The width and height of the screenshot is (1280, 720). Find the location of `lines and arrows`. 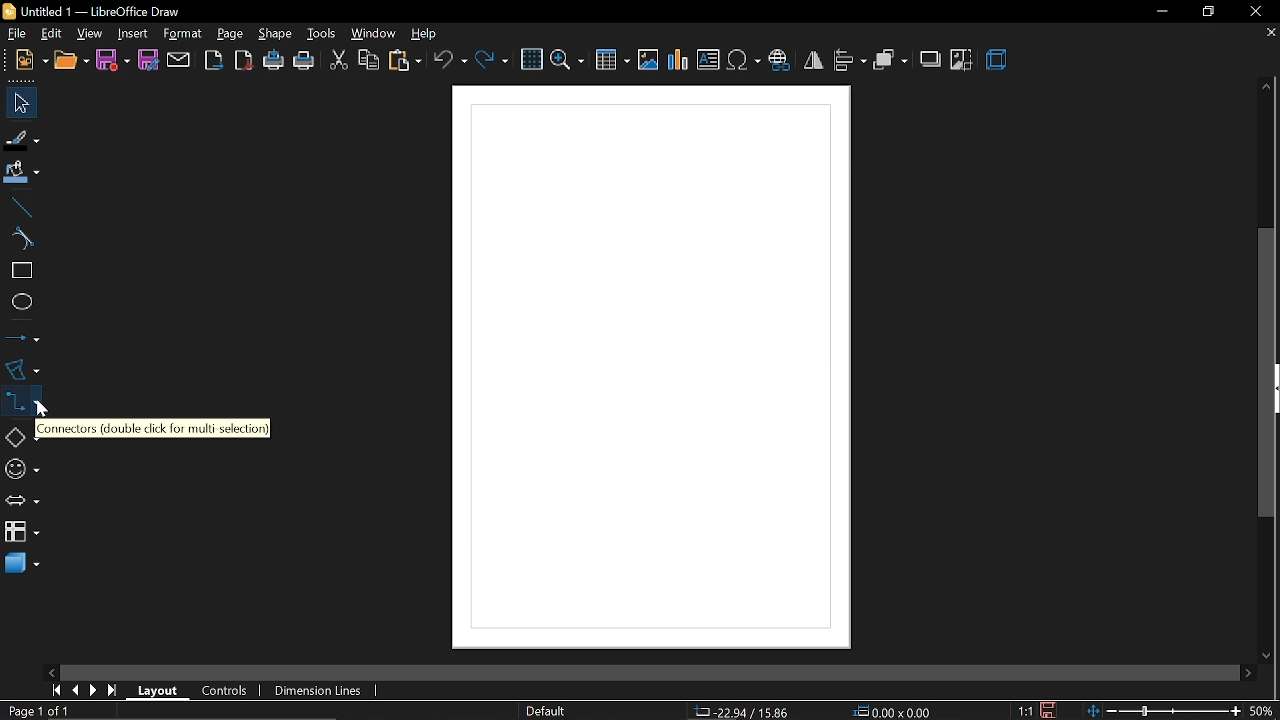

lines and arrows is located at coordinates (22, 337).